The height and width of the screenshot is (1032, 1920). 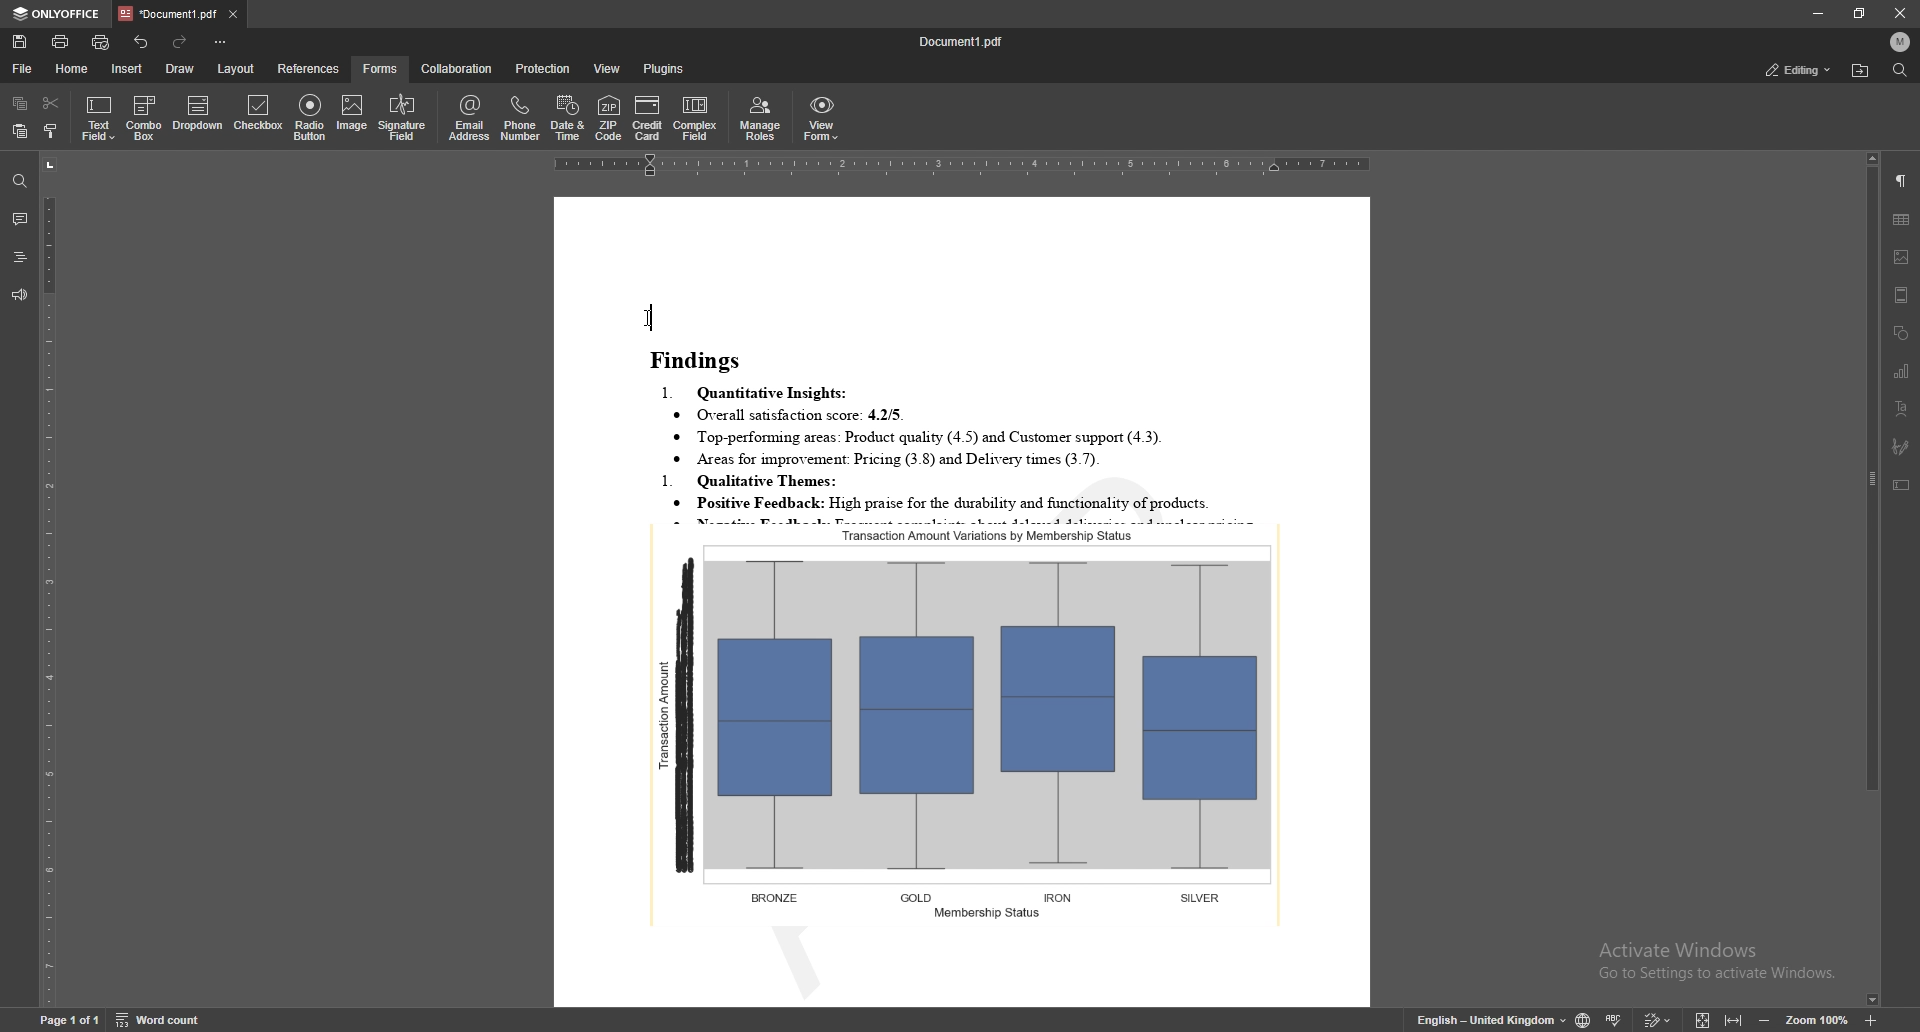 What do you see at coordinates (101, 43) in the screenshot?
I see `quick print` at bounding box center [101, 43].